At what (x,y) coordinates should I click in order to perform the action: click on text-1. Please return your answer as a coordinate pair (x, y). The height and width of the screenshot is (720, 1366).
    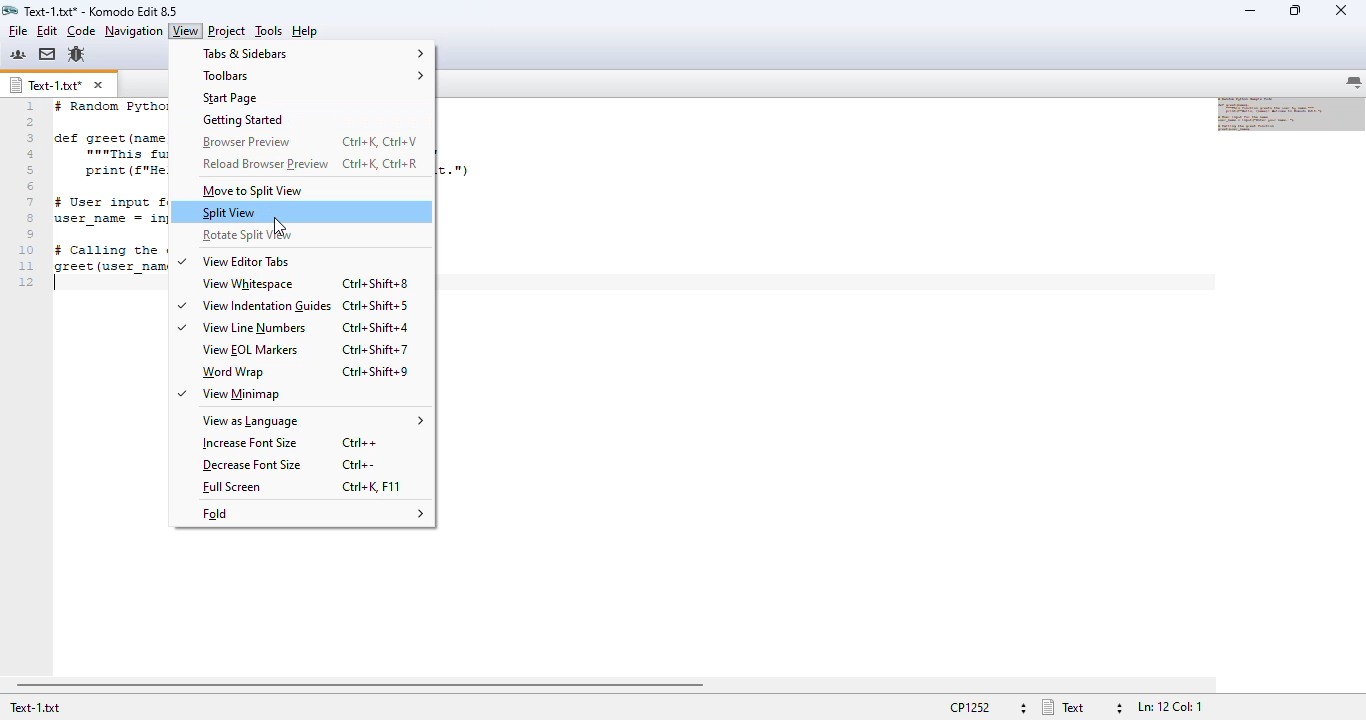
    Looking at the image, I should click on (46, 85).